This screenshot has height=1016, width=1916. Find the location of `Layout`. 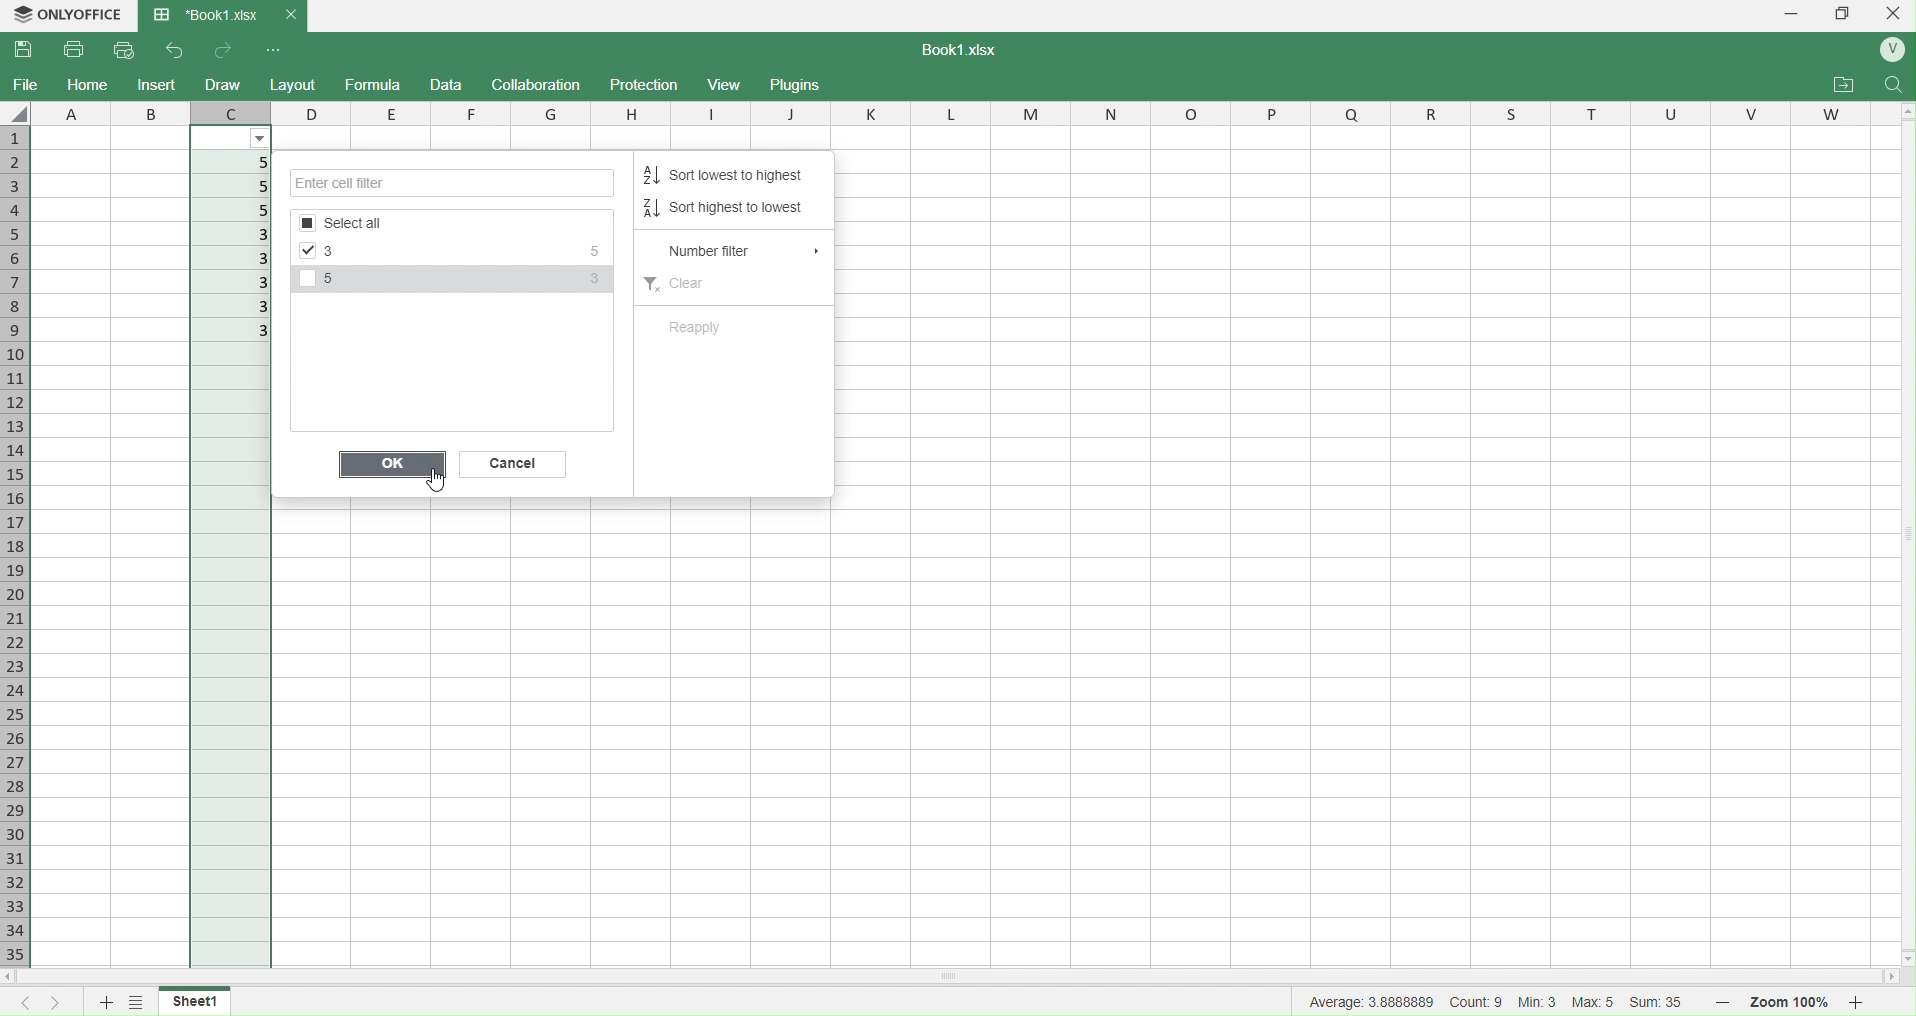

Layout is located at coordinates (294, 85).